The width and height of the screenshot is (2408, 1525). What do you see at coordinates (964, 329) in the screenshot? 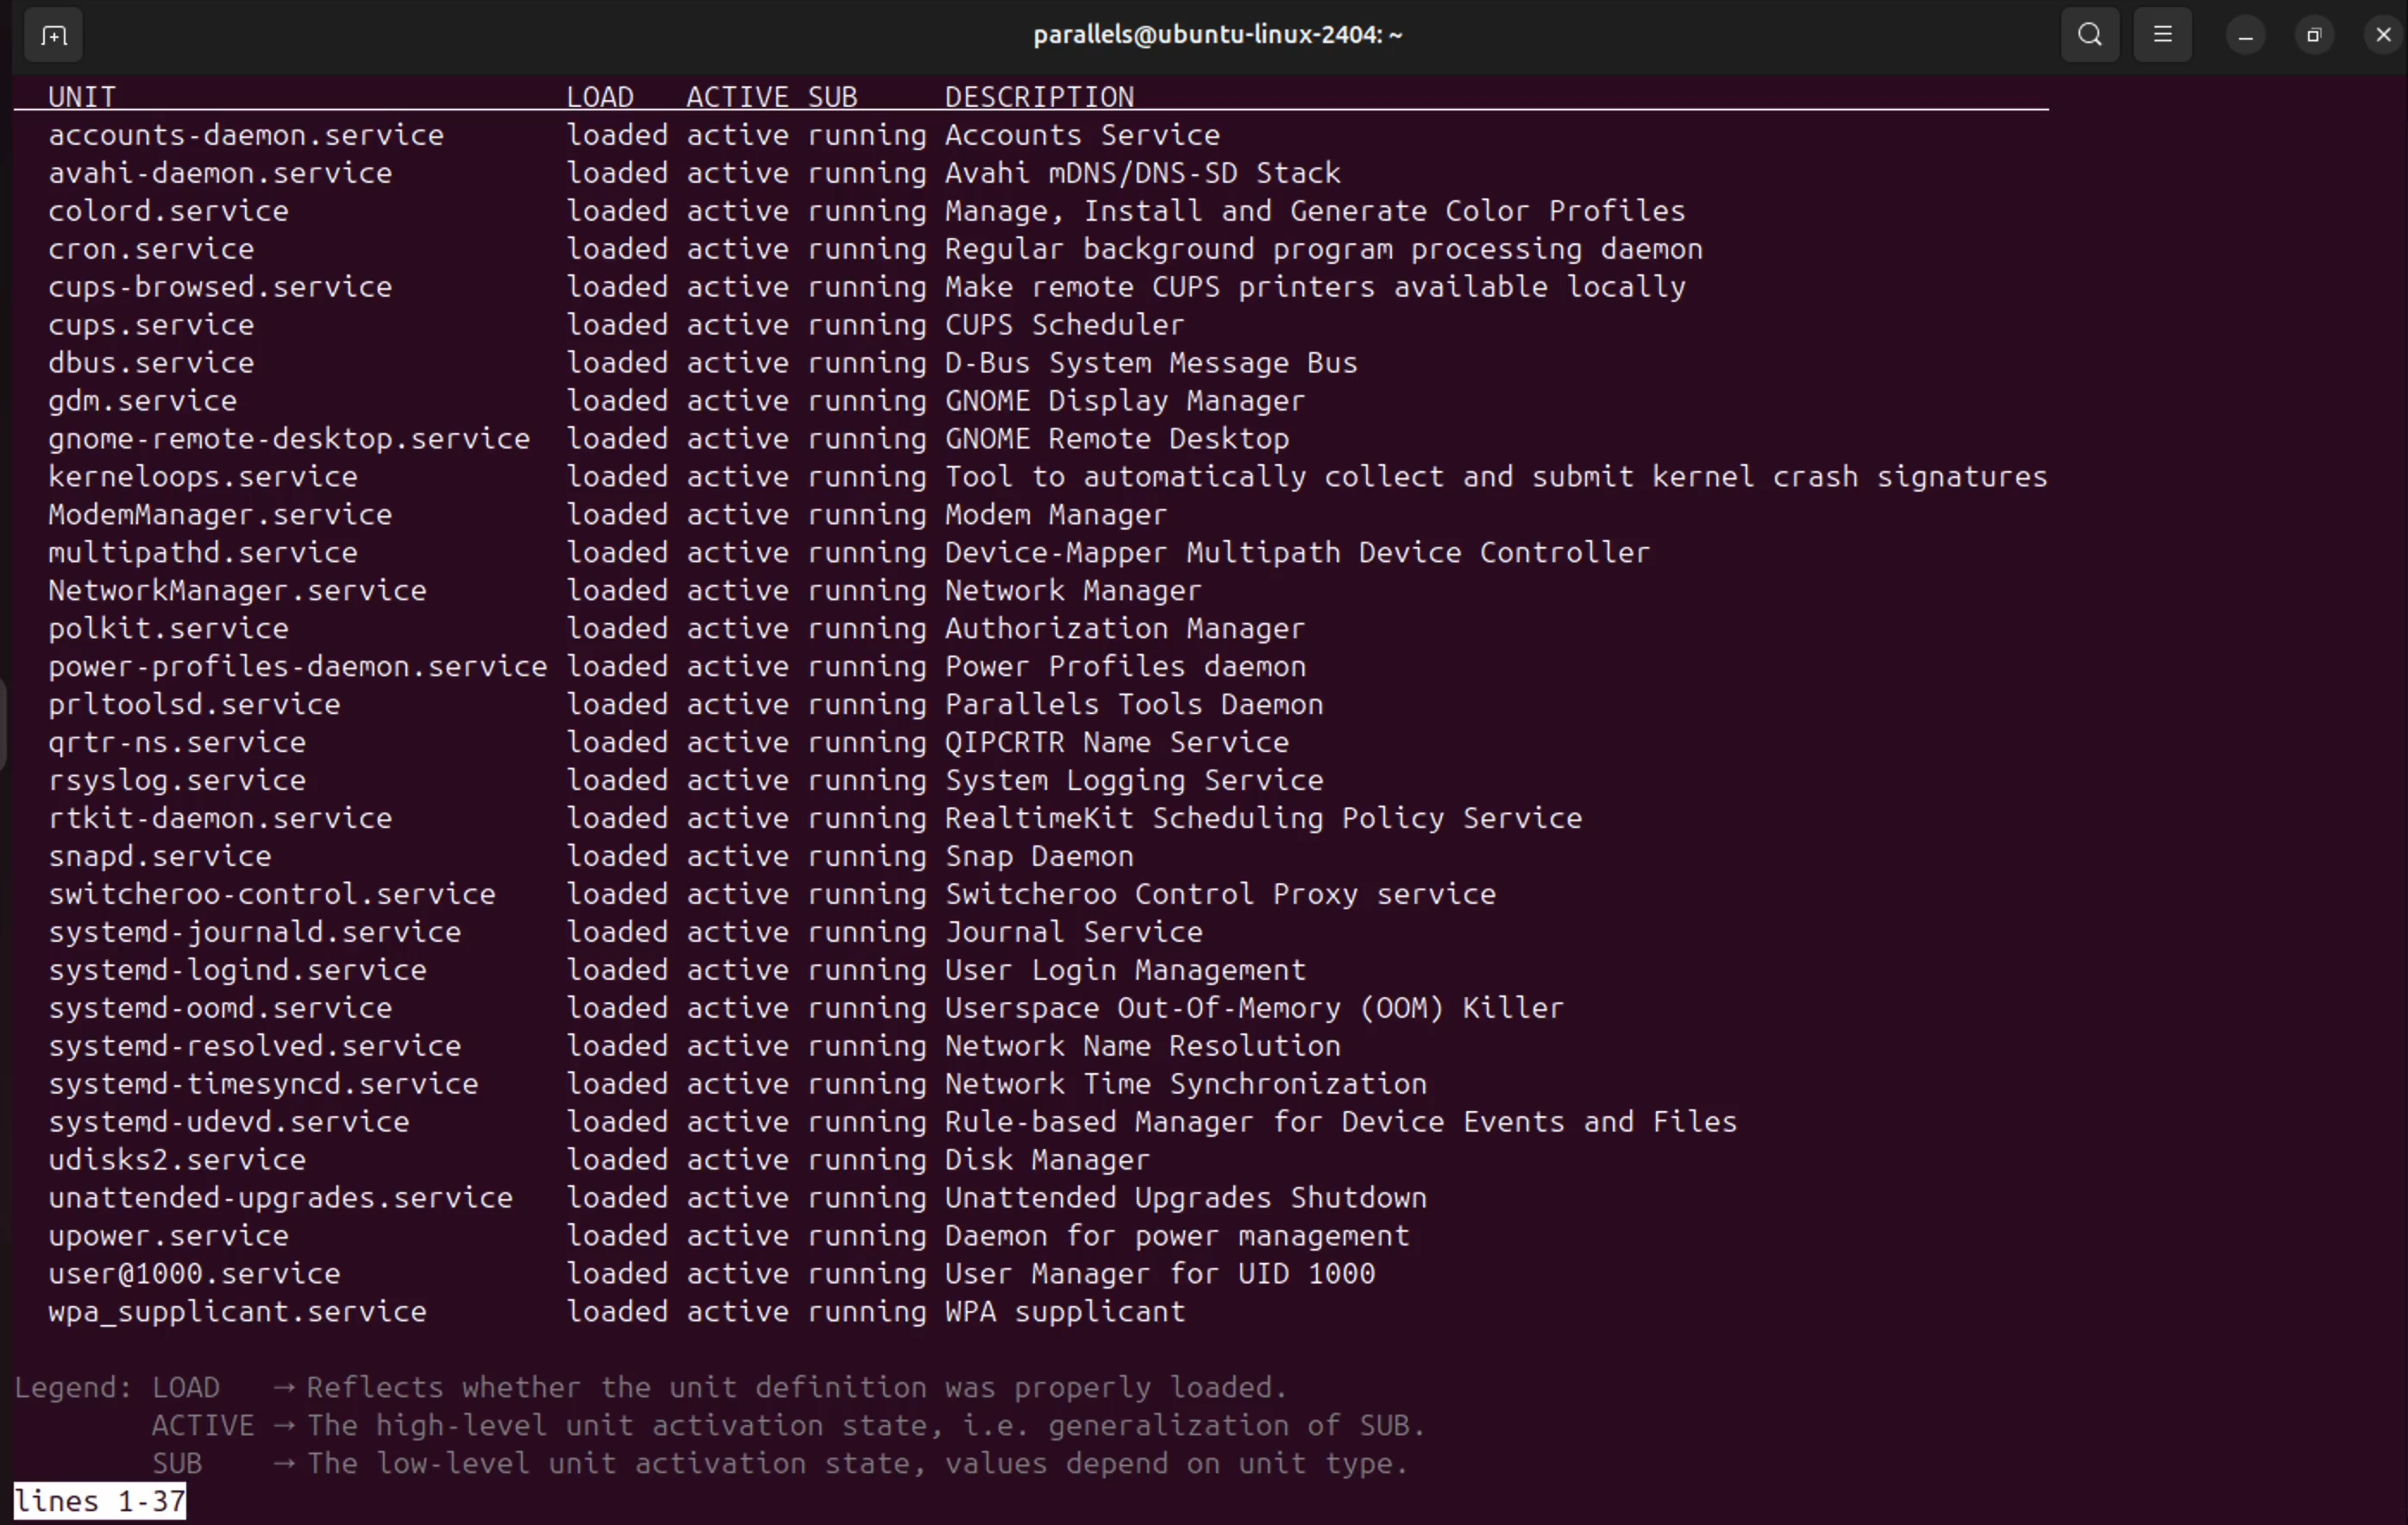
I see `active running ` at bounding box center [964, 329].